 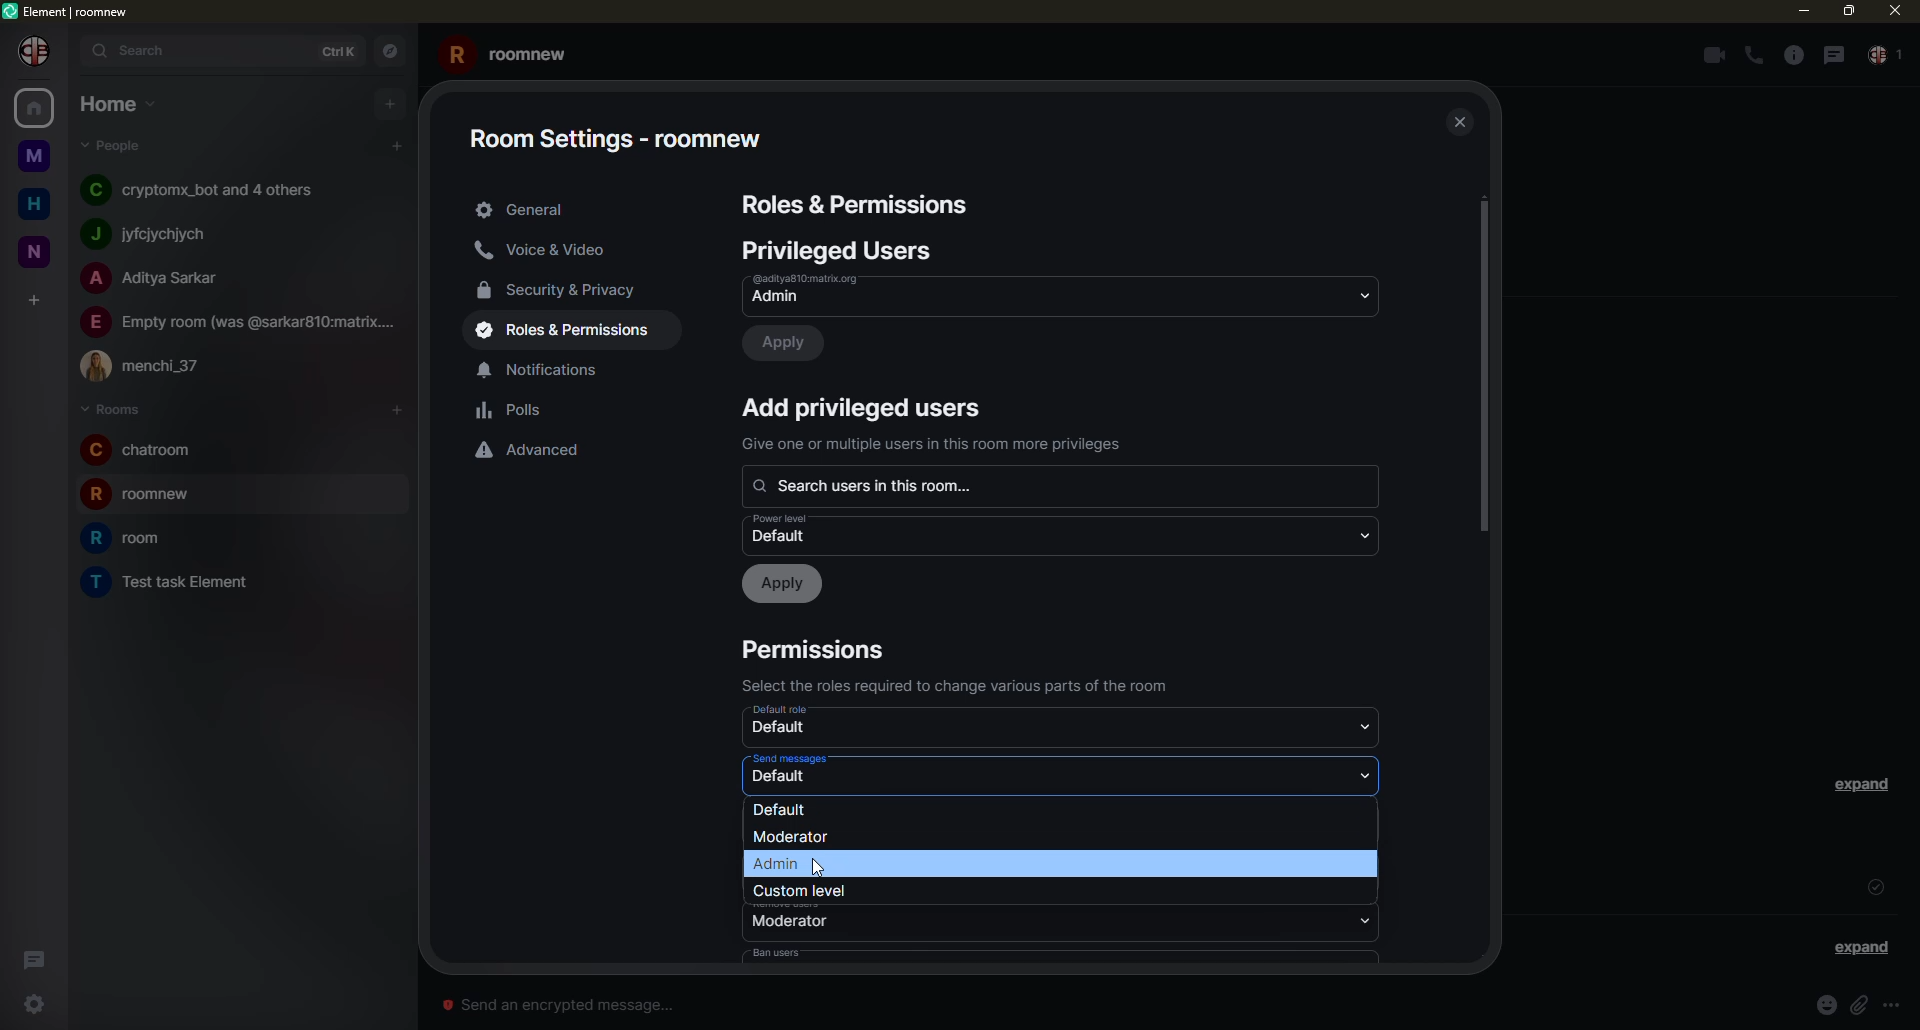 I want to click on cursor, so click(x=810, y=866).